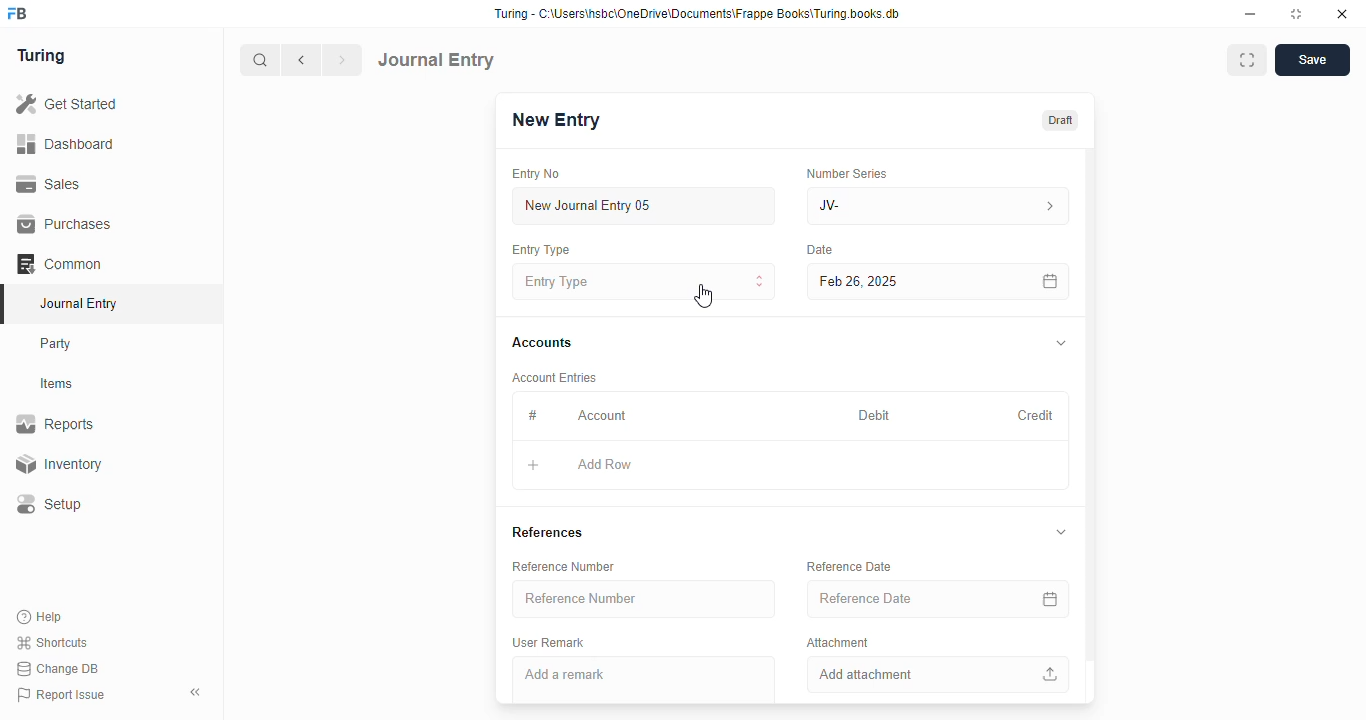 The width and height of the screenshot is (1366, 720). What do you see at coordinates (645, 207) in the screenshot?
I see `new journal entry 05` at bounding box center [645, 207].